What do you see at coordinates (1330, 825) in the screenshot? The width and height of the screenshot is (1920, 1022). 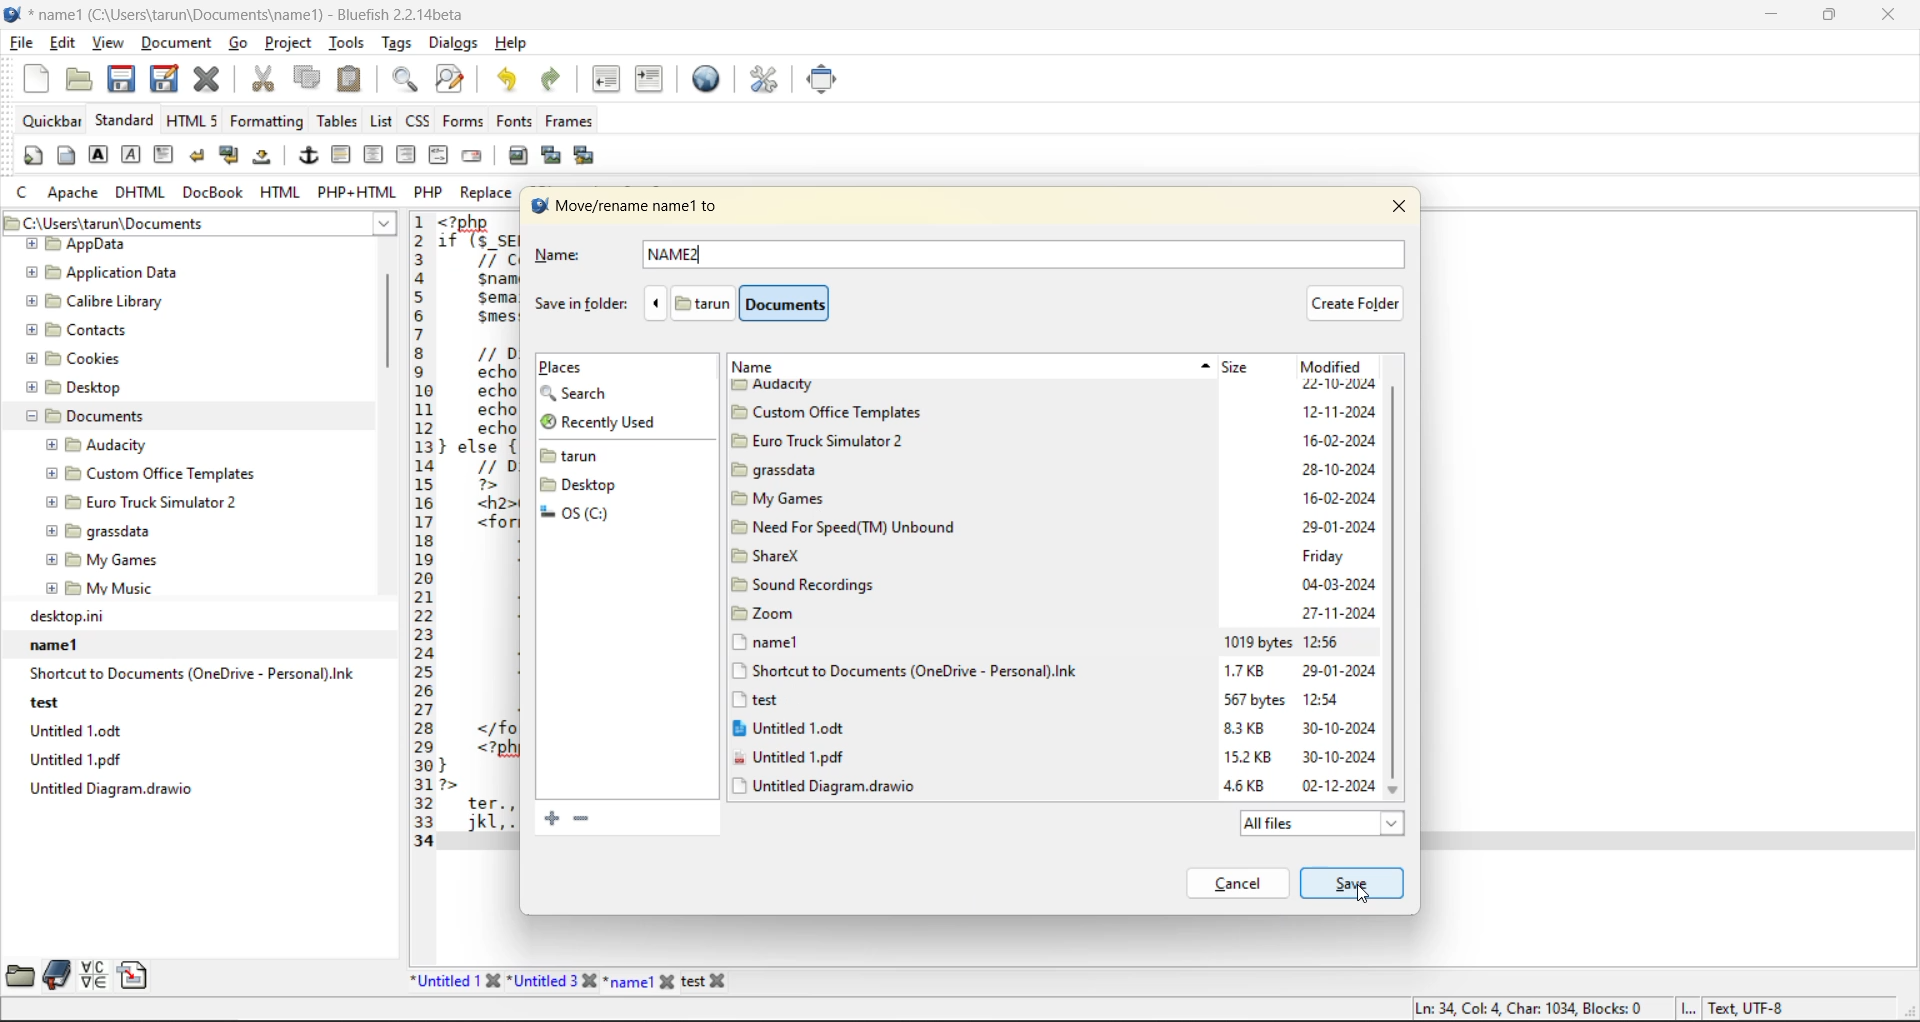 I see `all files` at bounding box center [1330, 825].